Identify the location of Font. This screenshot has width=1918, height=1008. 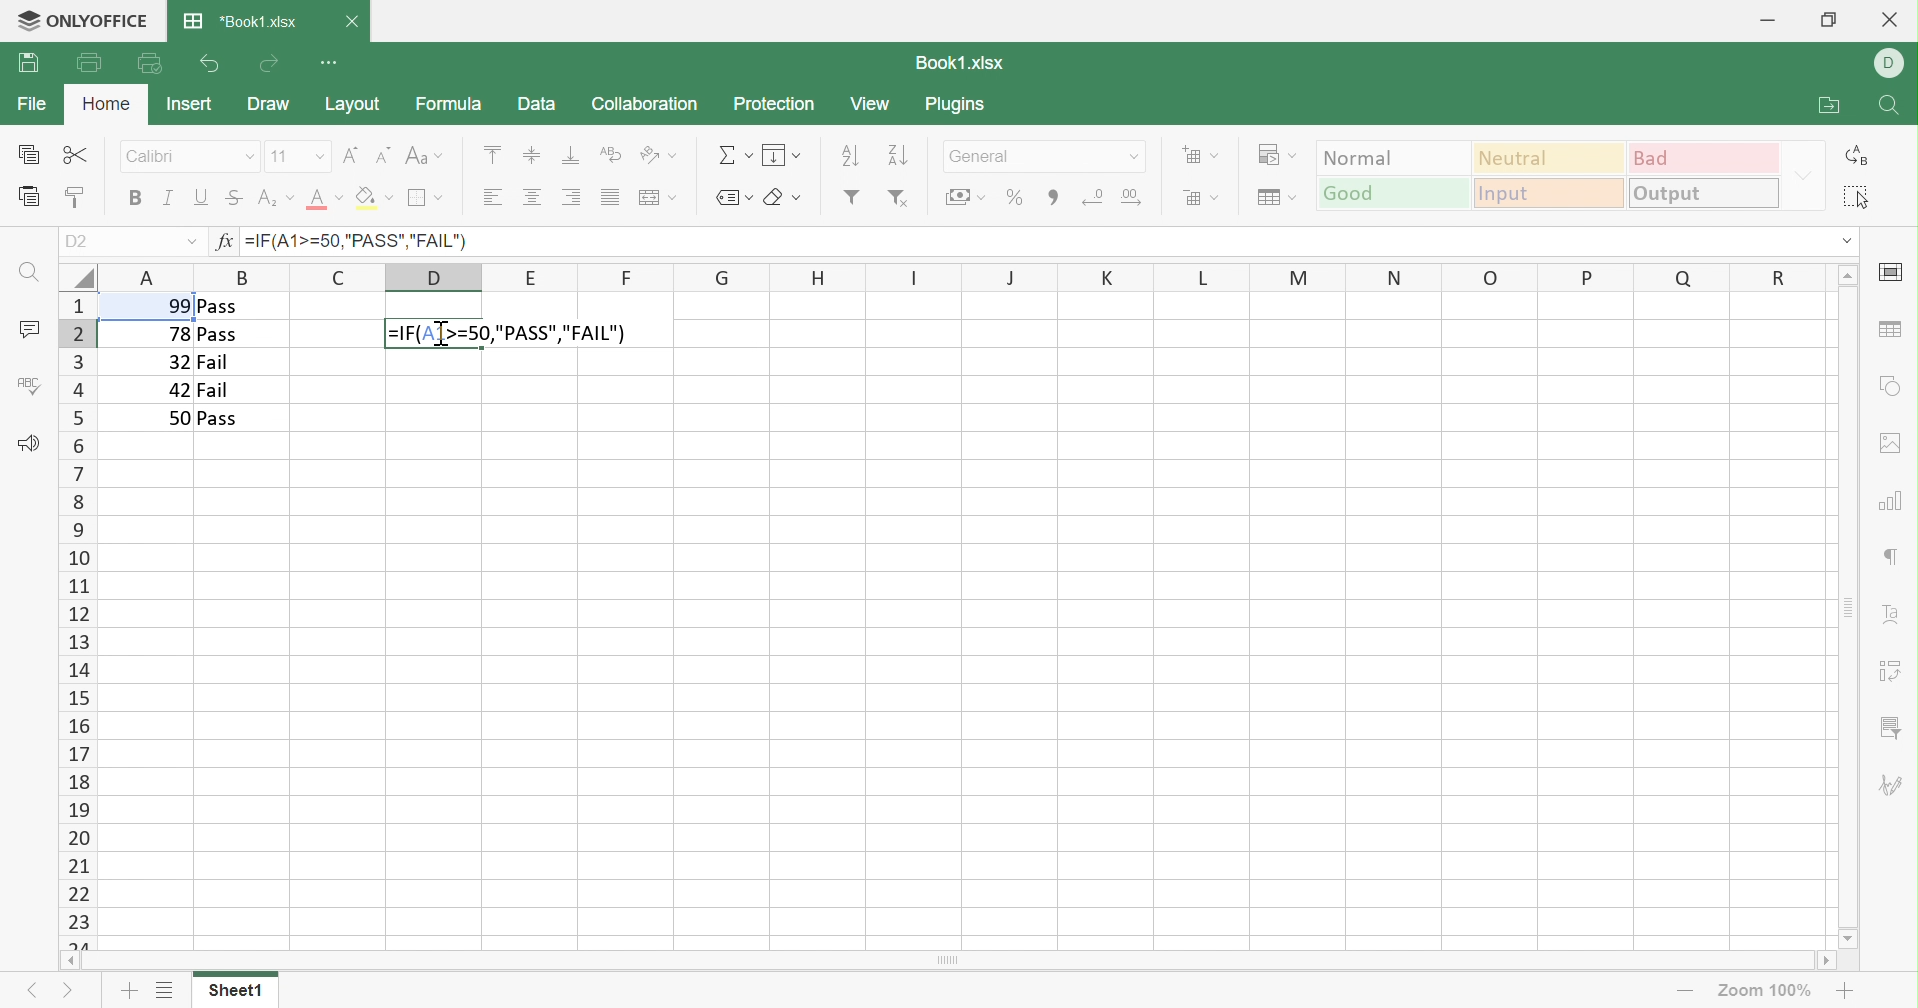
(190, 154).